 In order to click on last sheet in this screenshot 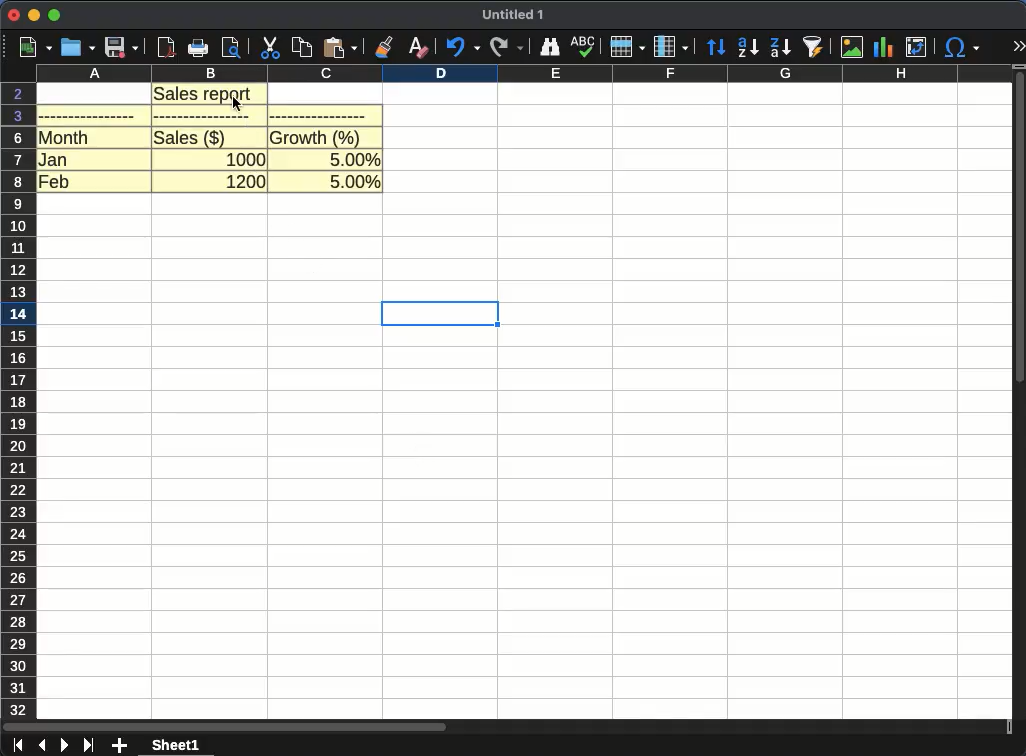, I will do `click(90, 745)`.